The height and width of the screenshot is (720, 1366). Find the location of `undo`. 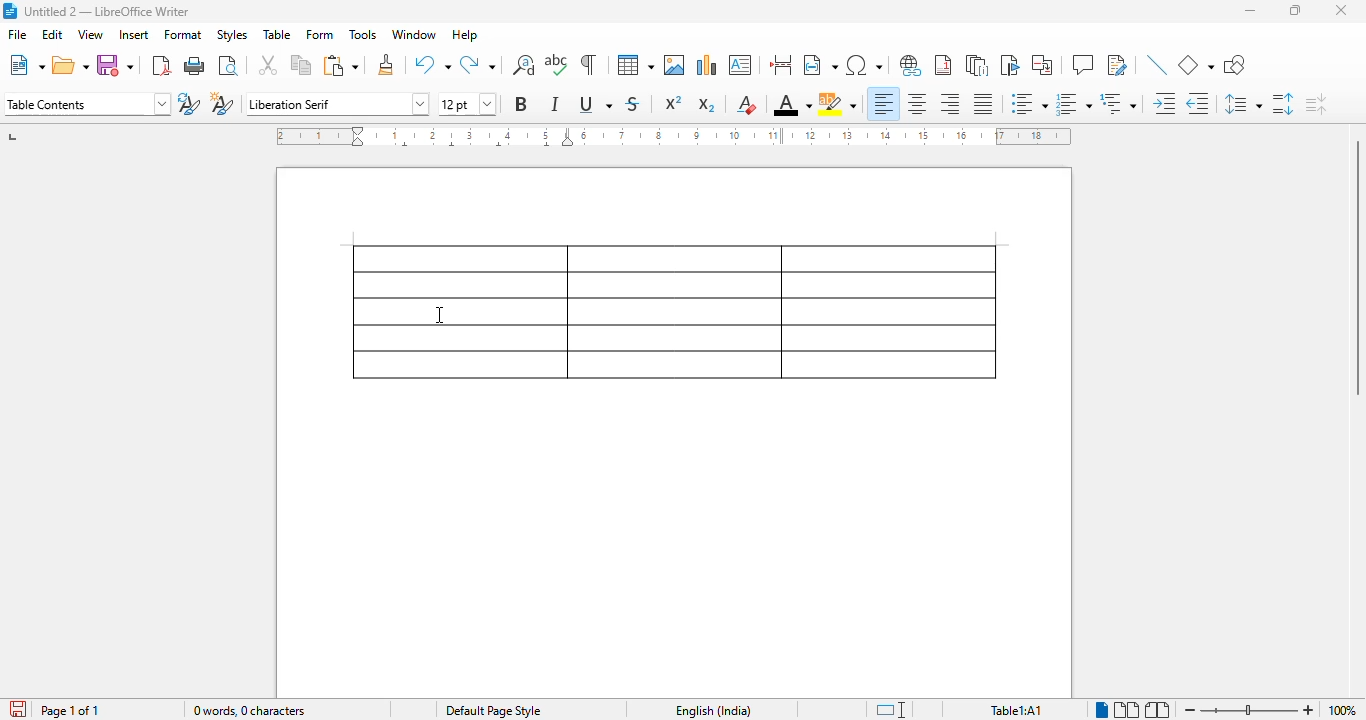

undo is located at coordinates (433, 64).